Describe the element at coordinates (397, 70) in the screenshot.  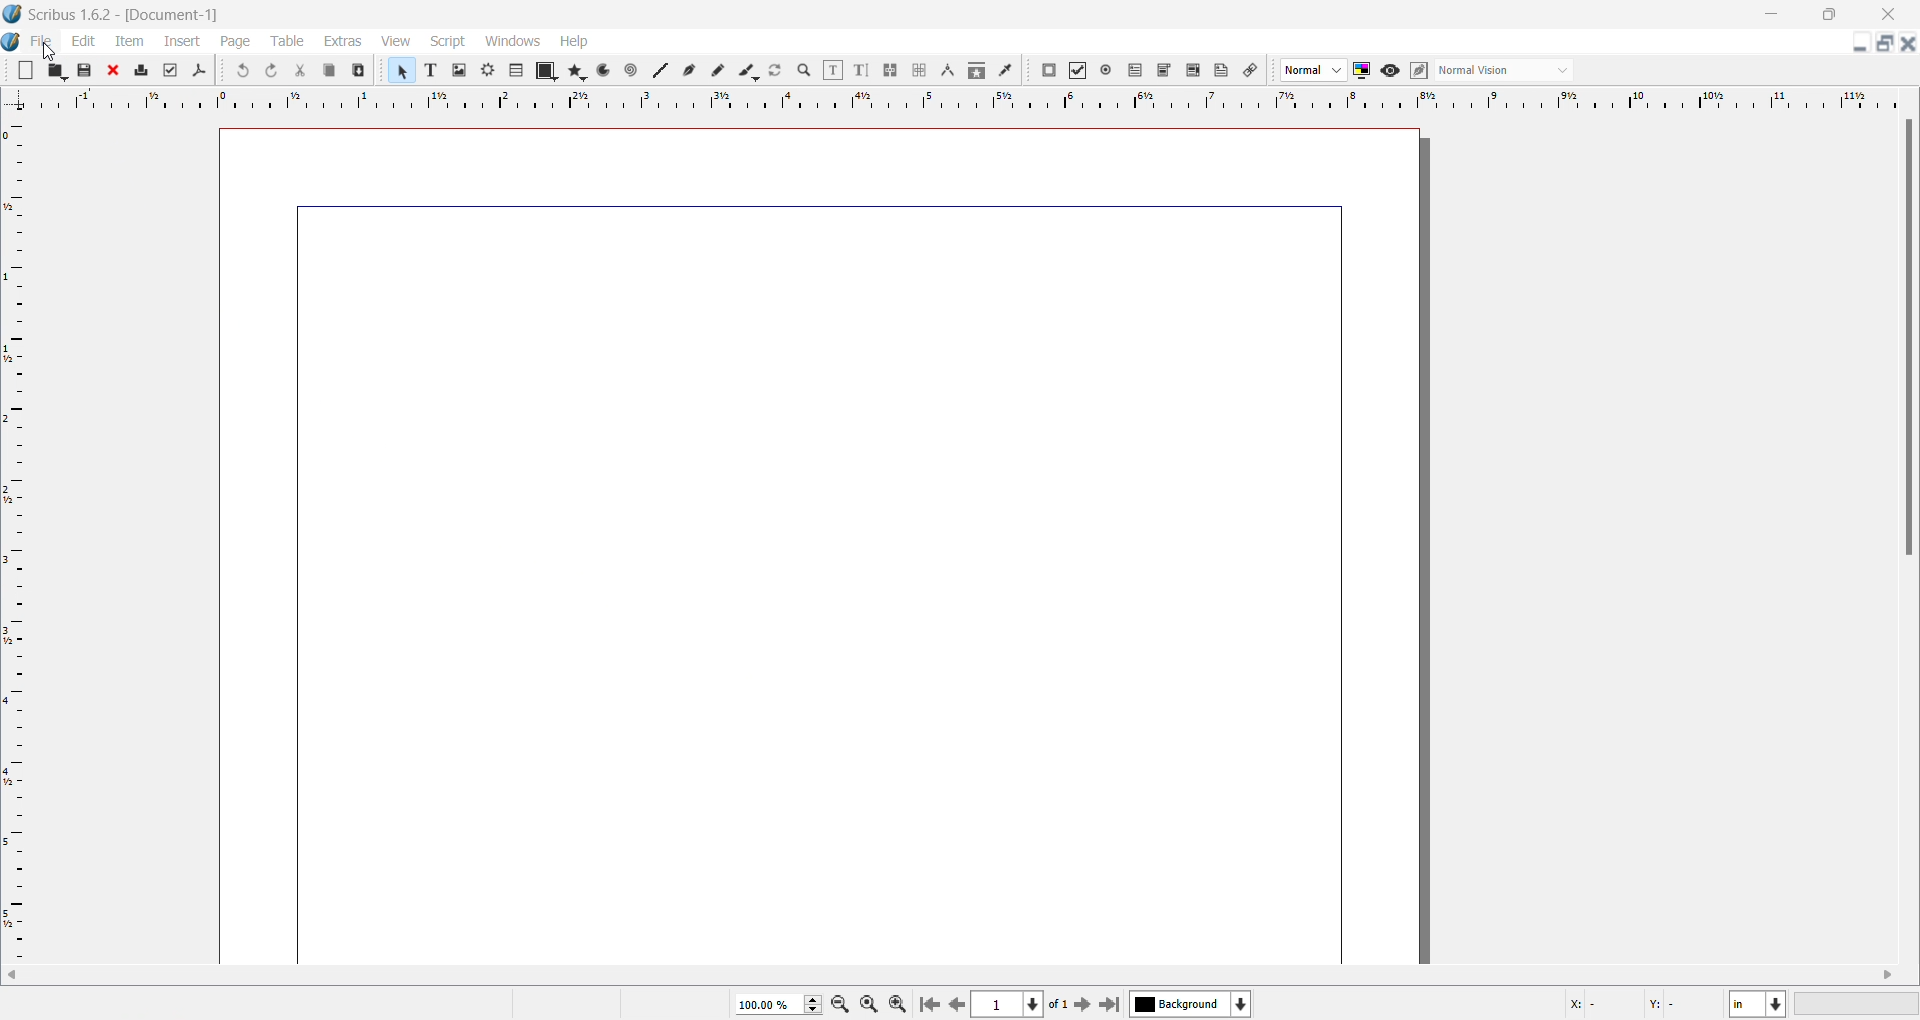
I see `select` at that location.